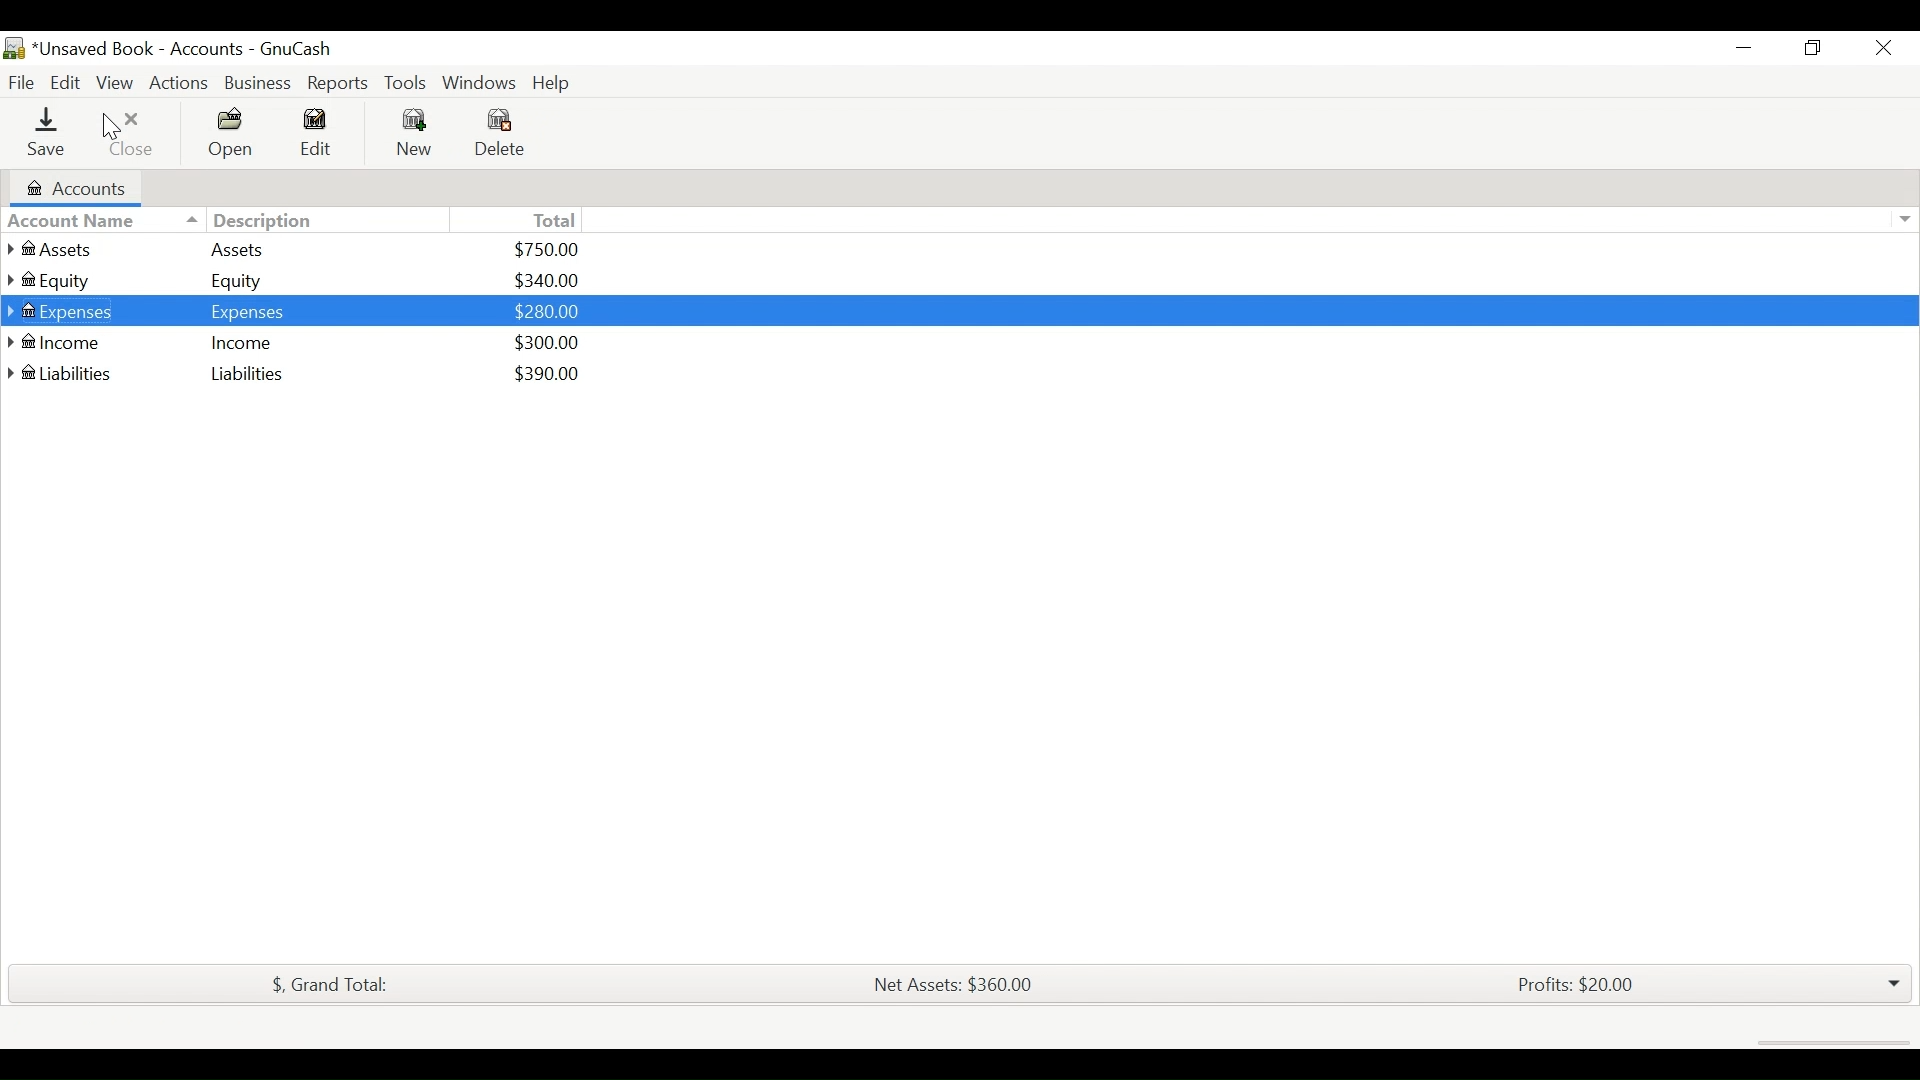 The height and width of the screenshot is (1080, 1920). What do you see at coordinates (249, 251) in the screenshot?
I see `Assets` at bounding box center [249, 251].